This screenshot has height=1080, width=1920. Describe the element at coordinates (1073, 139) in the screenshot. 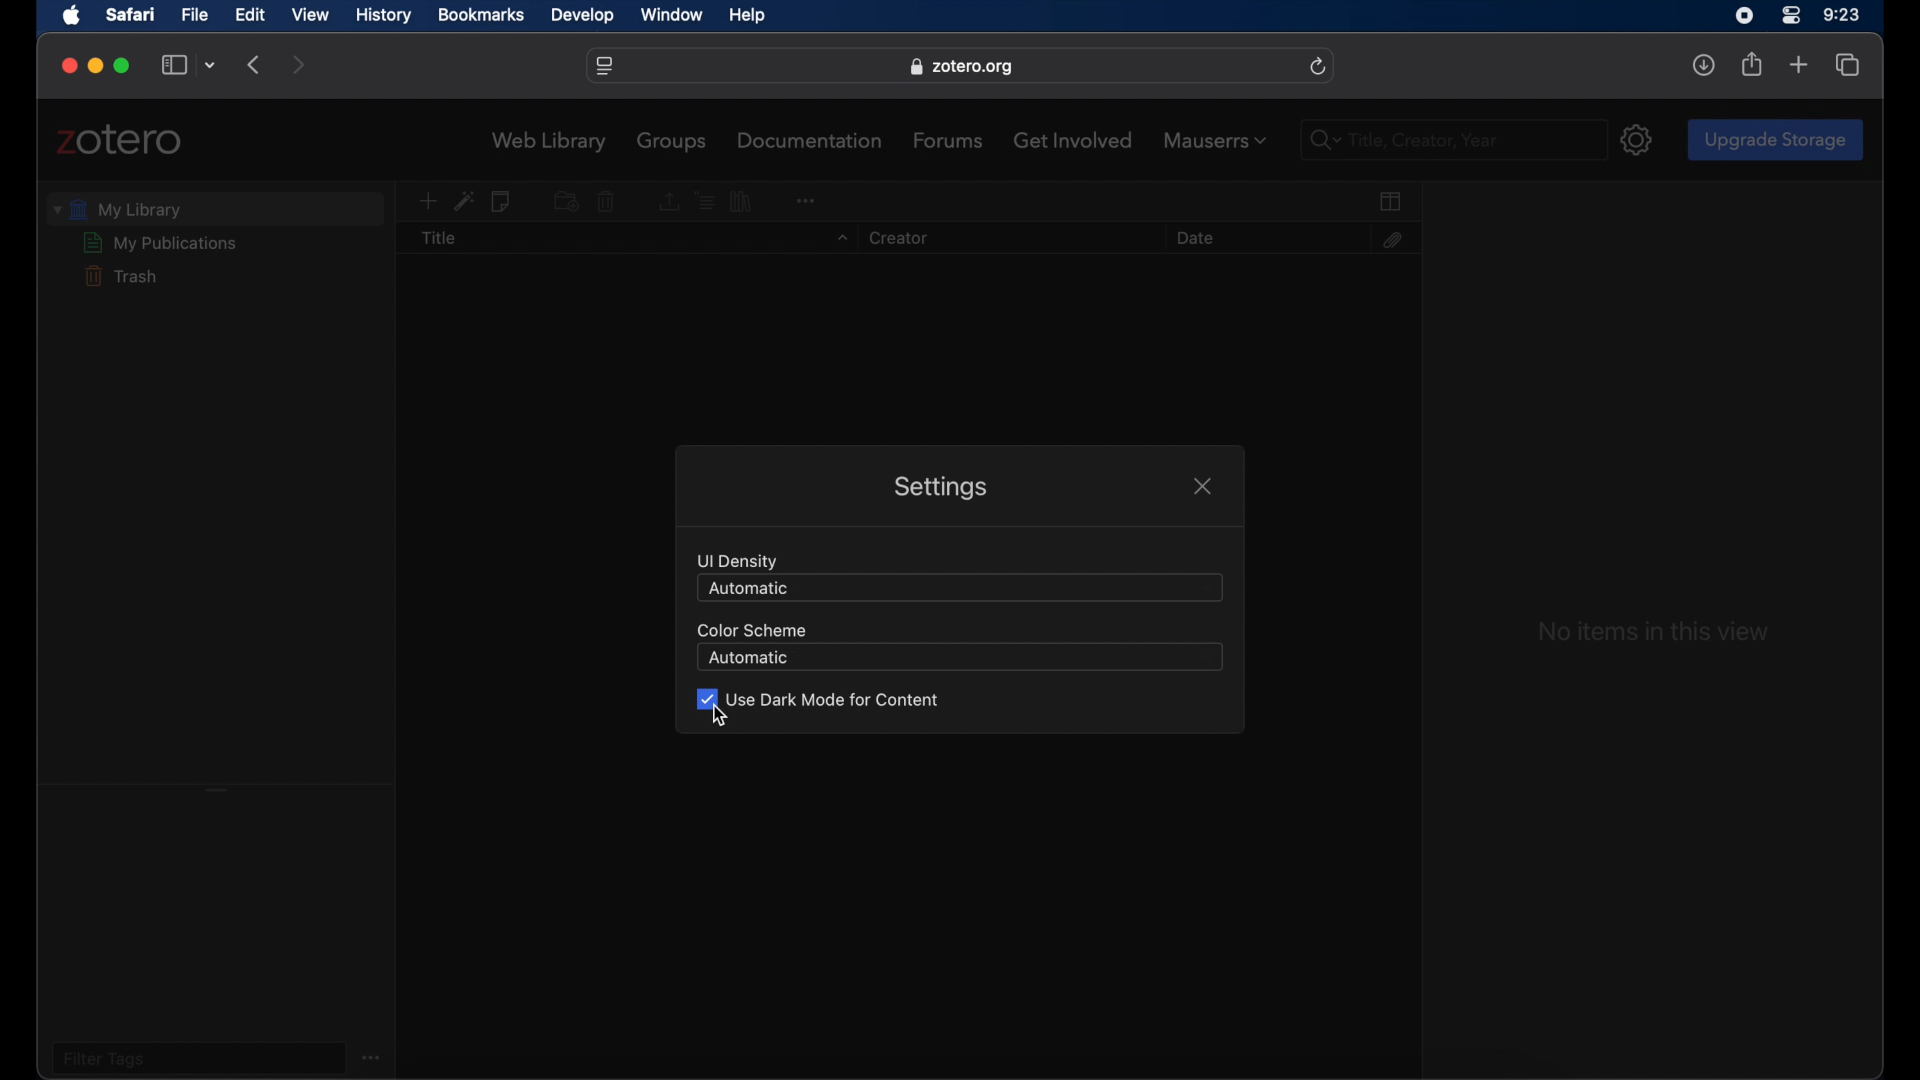

I see `get involved` at that location.